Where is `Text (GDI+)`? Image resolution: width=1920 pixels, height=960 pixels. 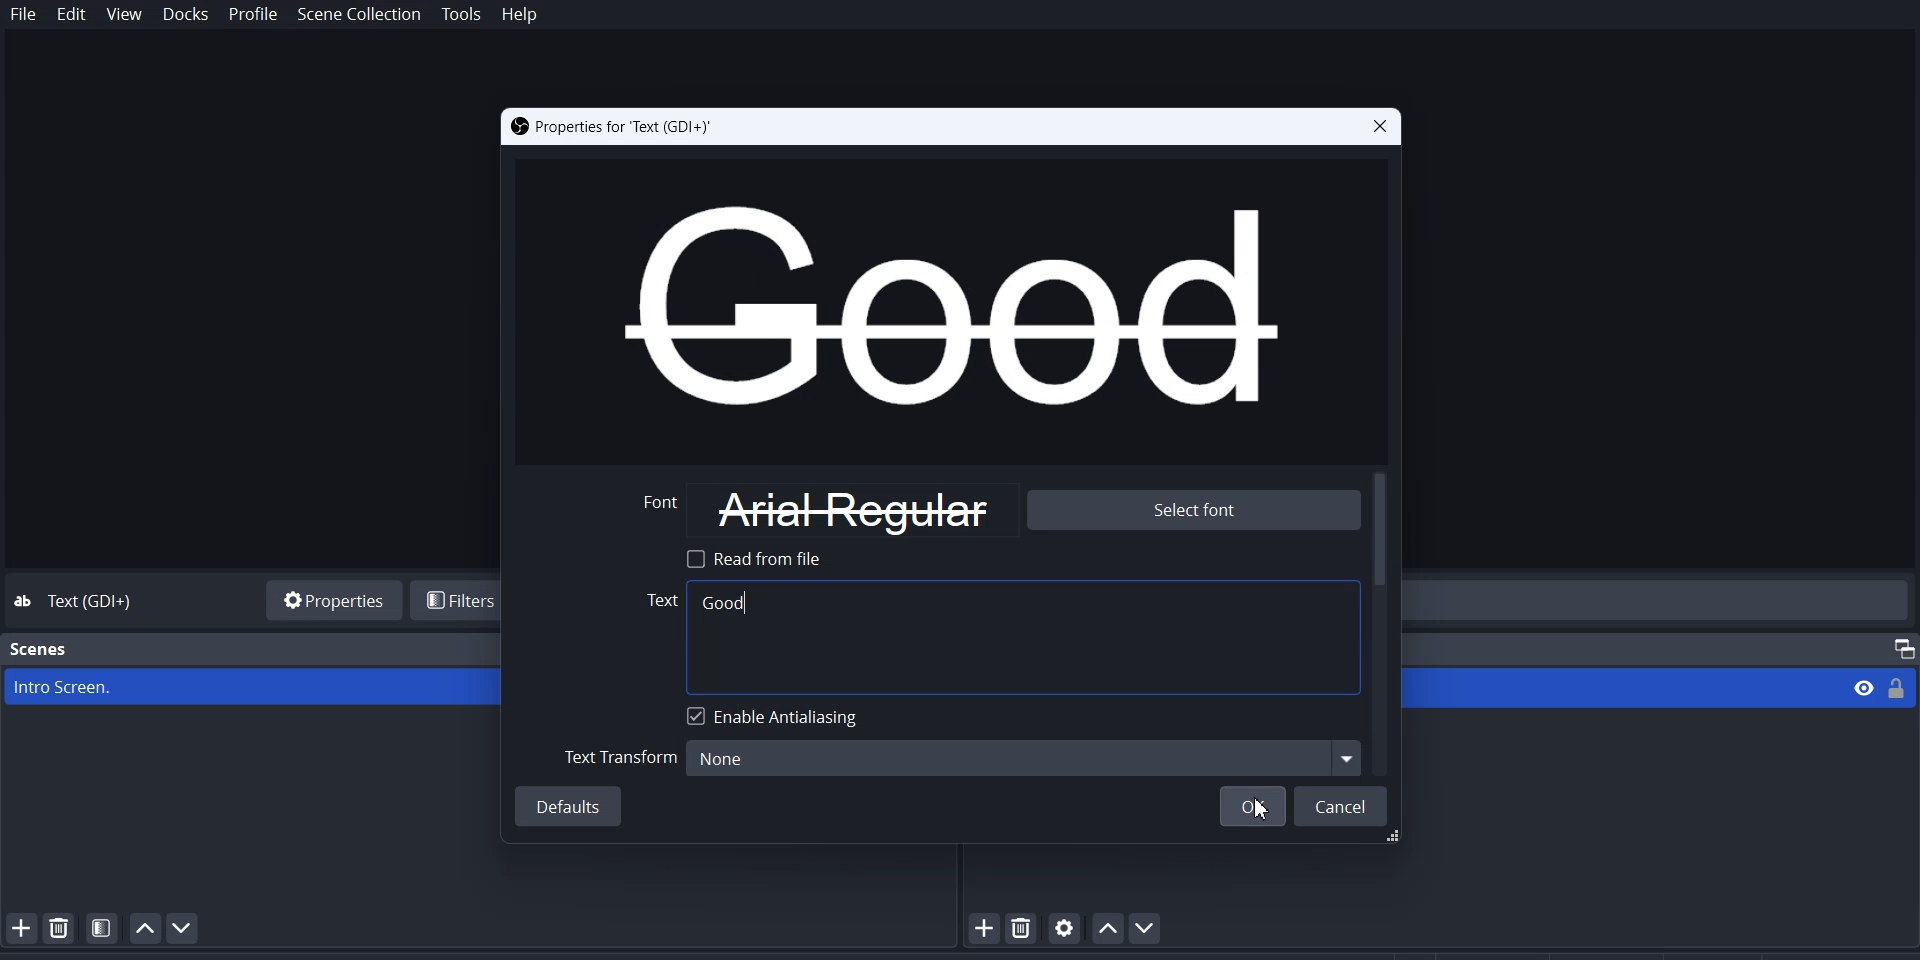 Text (GDI+) is located at coordinates (96, 602).